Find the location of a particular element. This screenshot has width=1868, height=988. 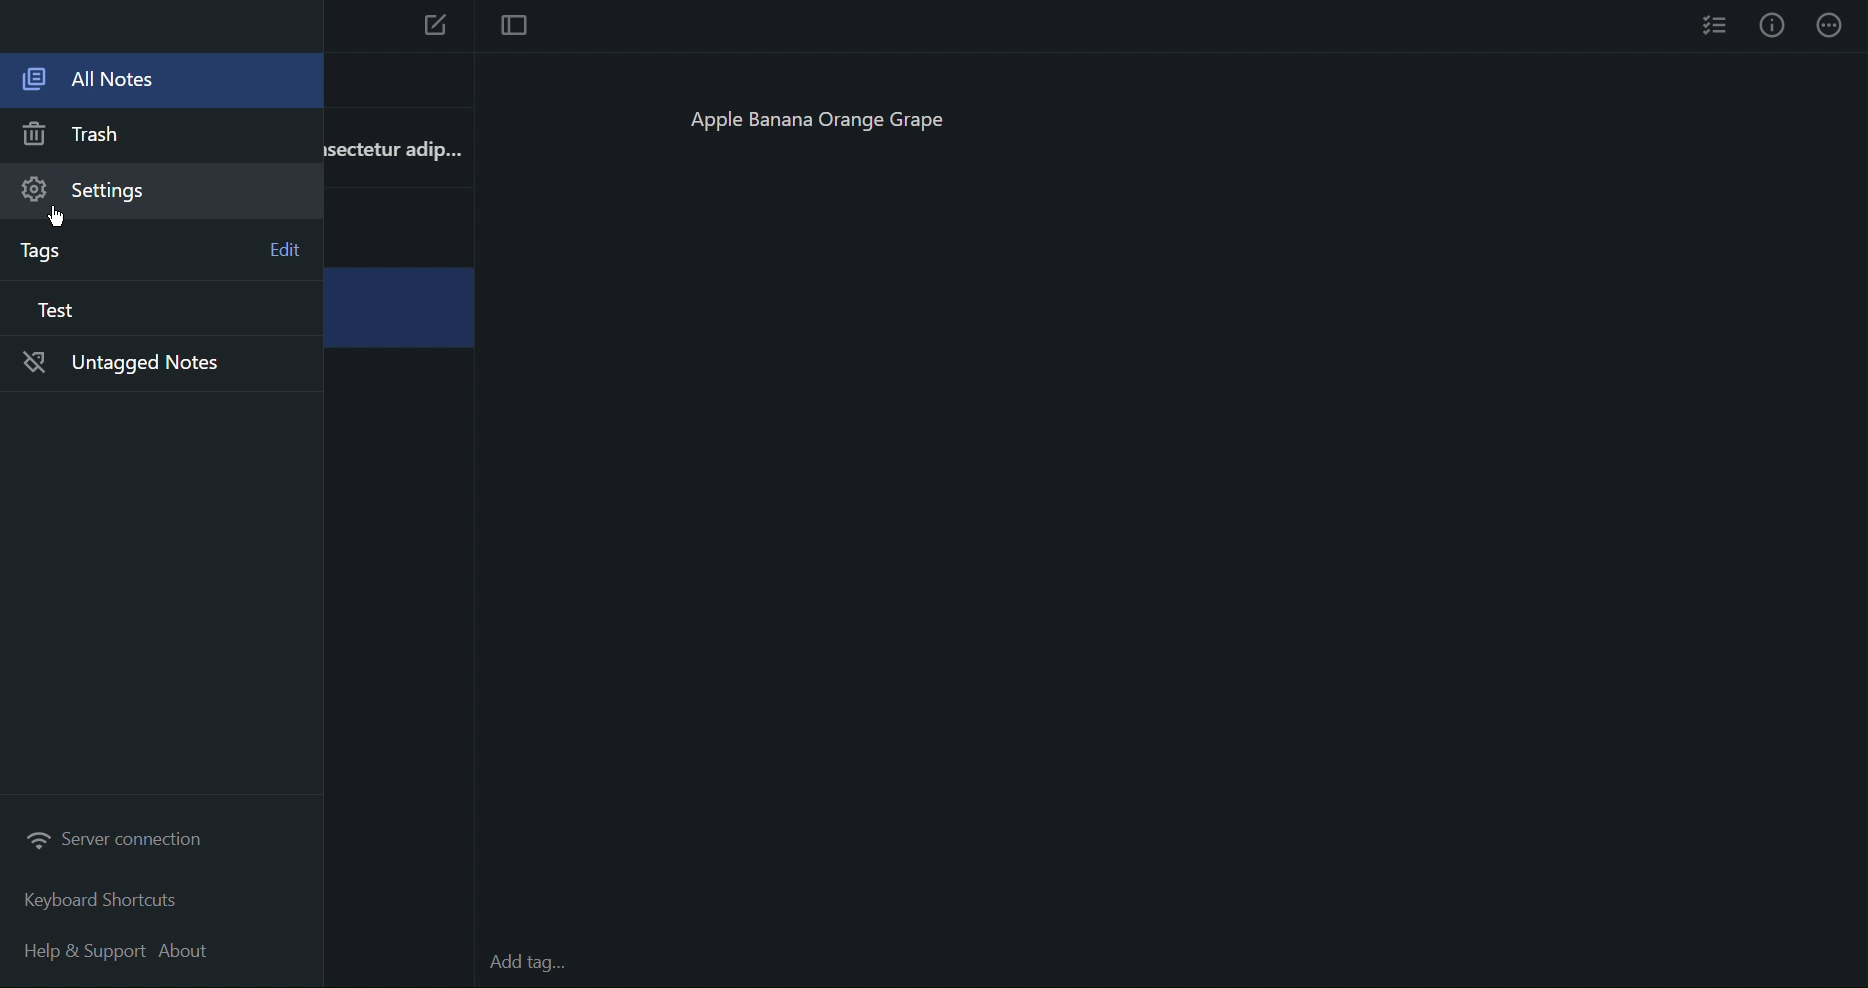

Apple Banana Orange Grape is located at coordinates (828, 124).